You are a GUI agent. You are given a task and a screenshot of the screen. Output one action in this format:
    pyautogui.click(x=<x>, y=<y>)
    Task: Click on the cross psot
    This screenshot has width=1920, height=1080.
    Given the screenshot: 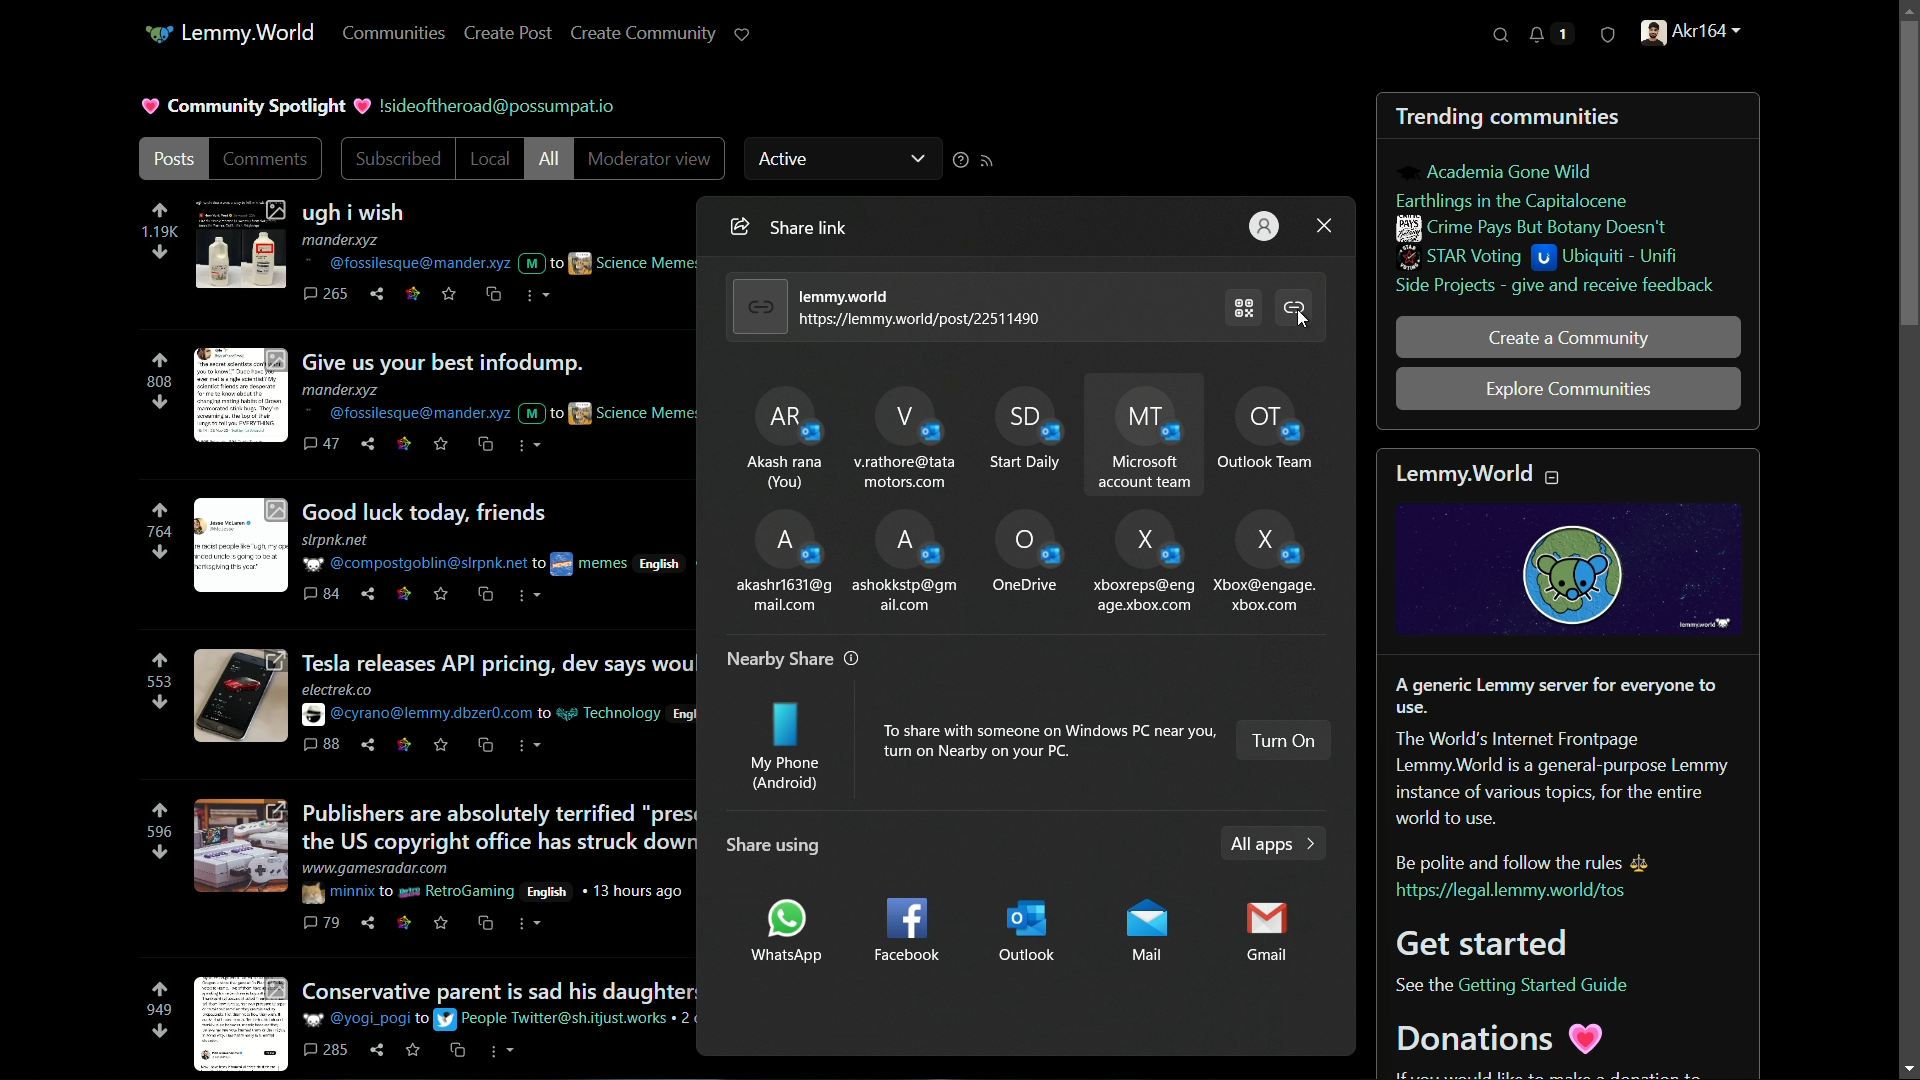 What is the action you would take?
    pyautogui.click(x=459, y=1051)
    